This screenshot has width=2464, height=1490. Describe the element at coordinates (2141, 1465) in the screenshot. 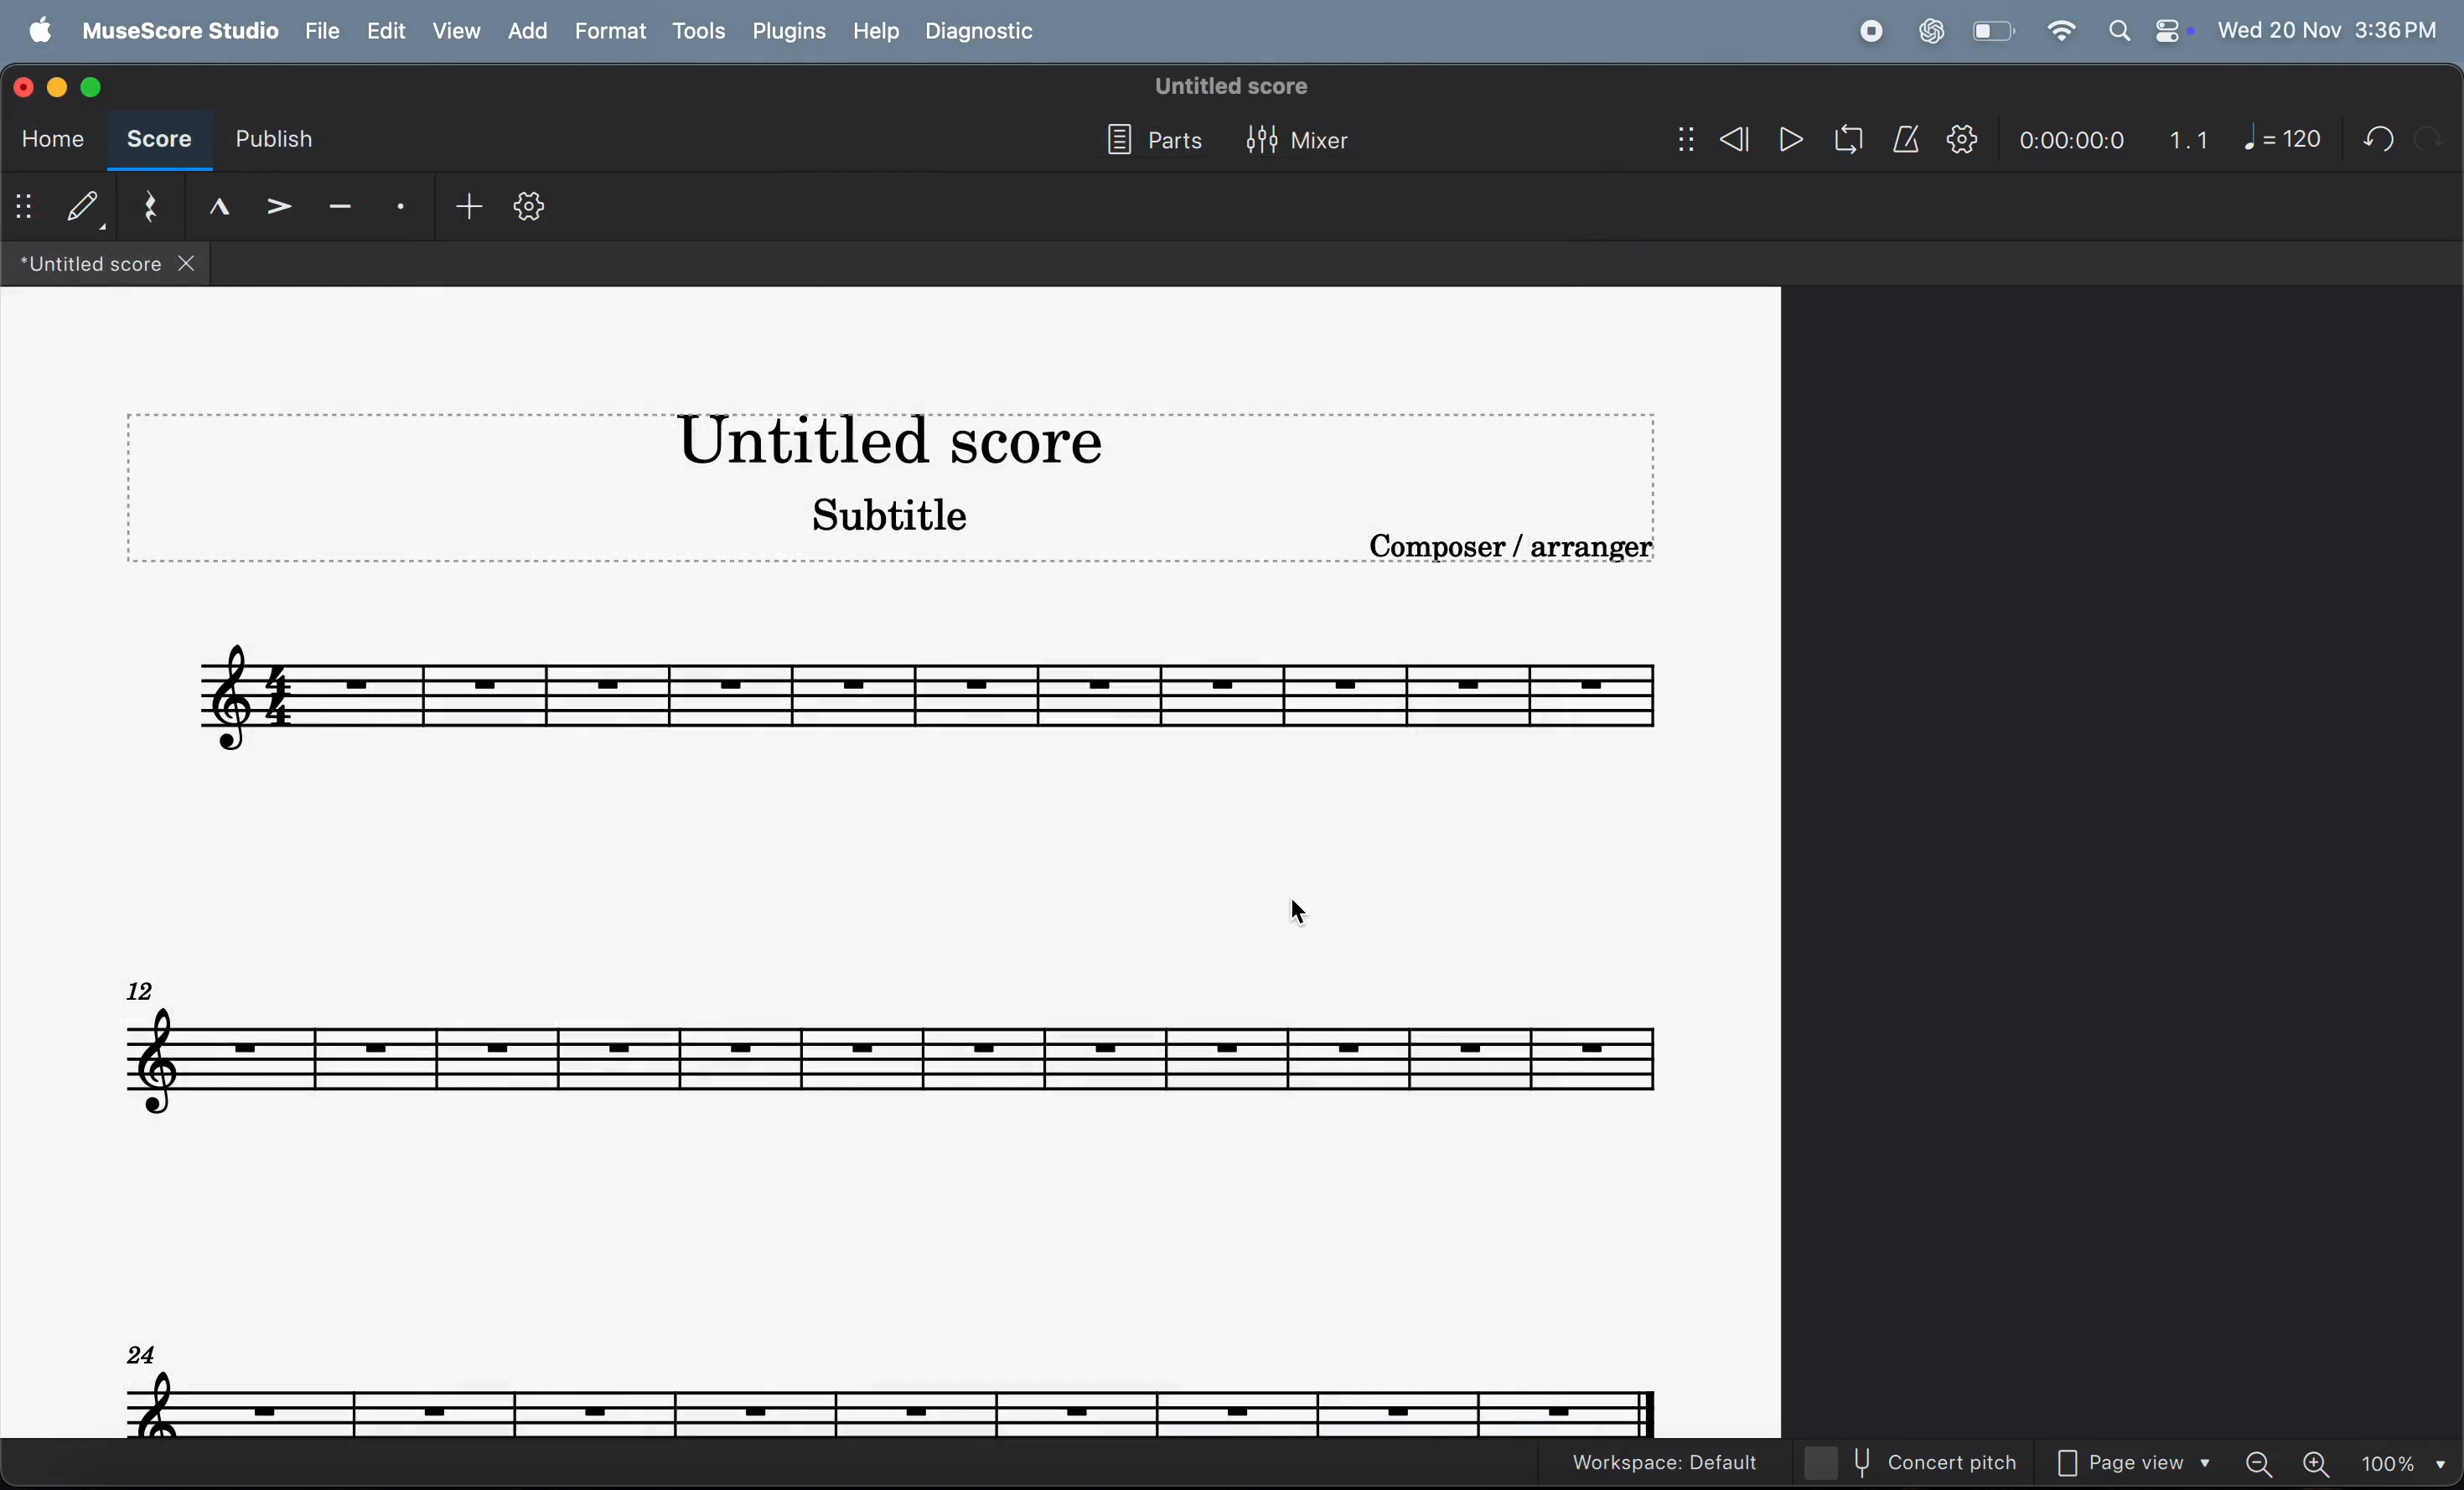

I see `page view` at that location.